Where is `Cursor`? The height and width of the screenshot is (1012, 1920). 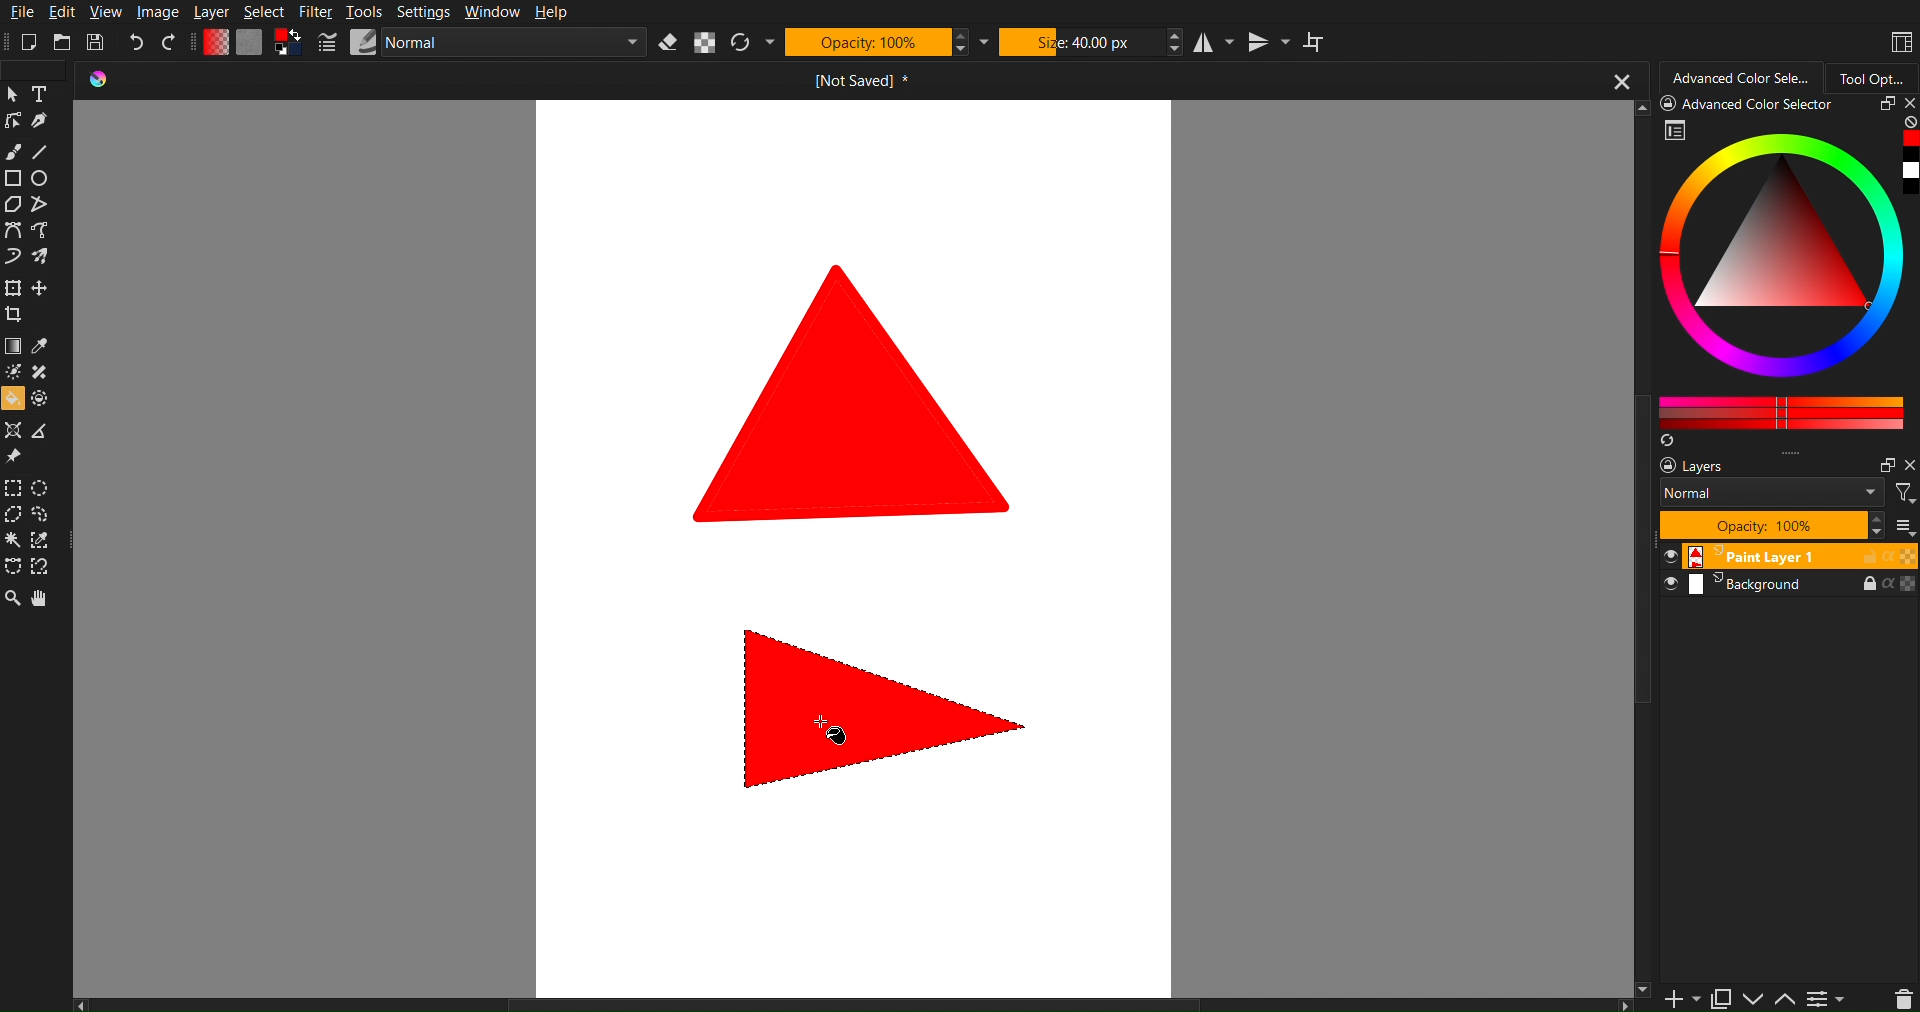 Cursor is located at coordinates (12, 517).